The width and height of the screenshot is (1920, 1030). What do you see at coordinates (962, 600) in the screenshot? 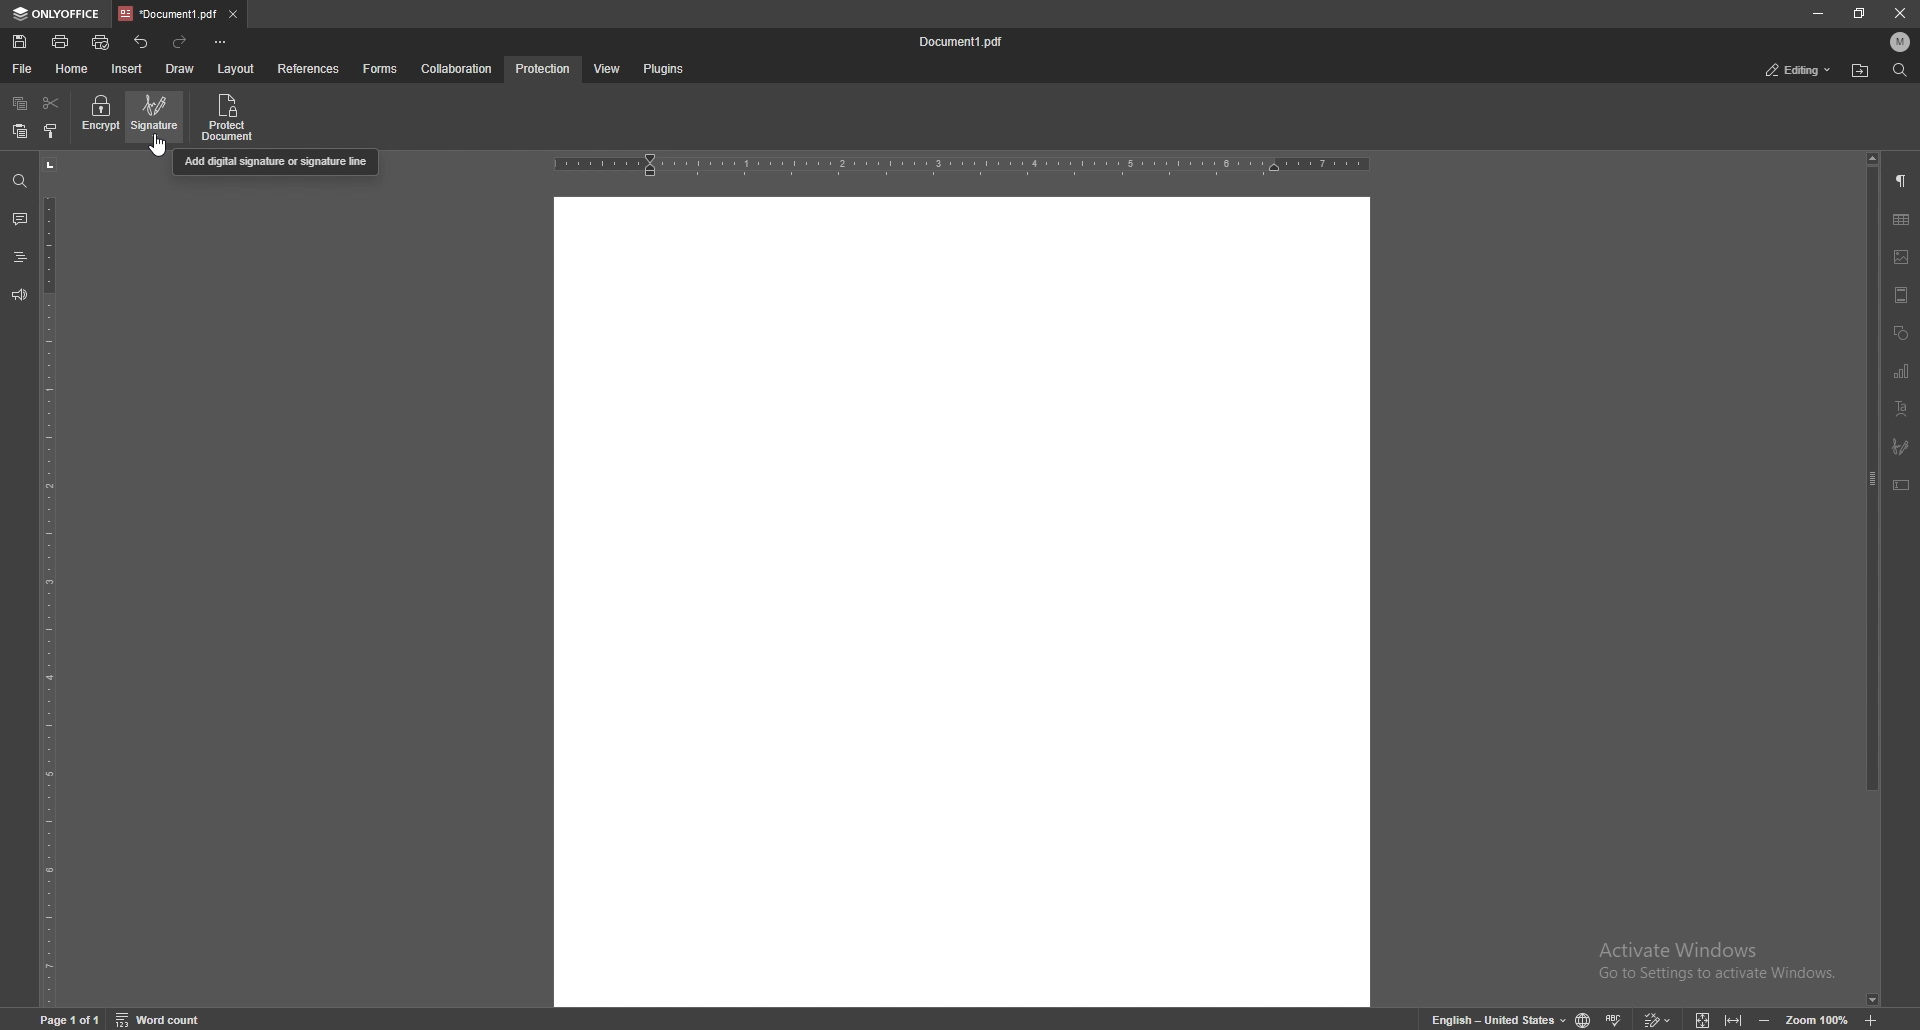
I see `document` at bounding box center [962, 600].